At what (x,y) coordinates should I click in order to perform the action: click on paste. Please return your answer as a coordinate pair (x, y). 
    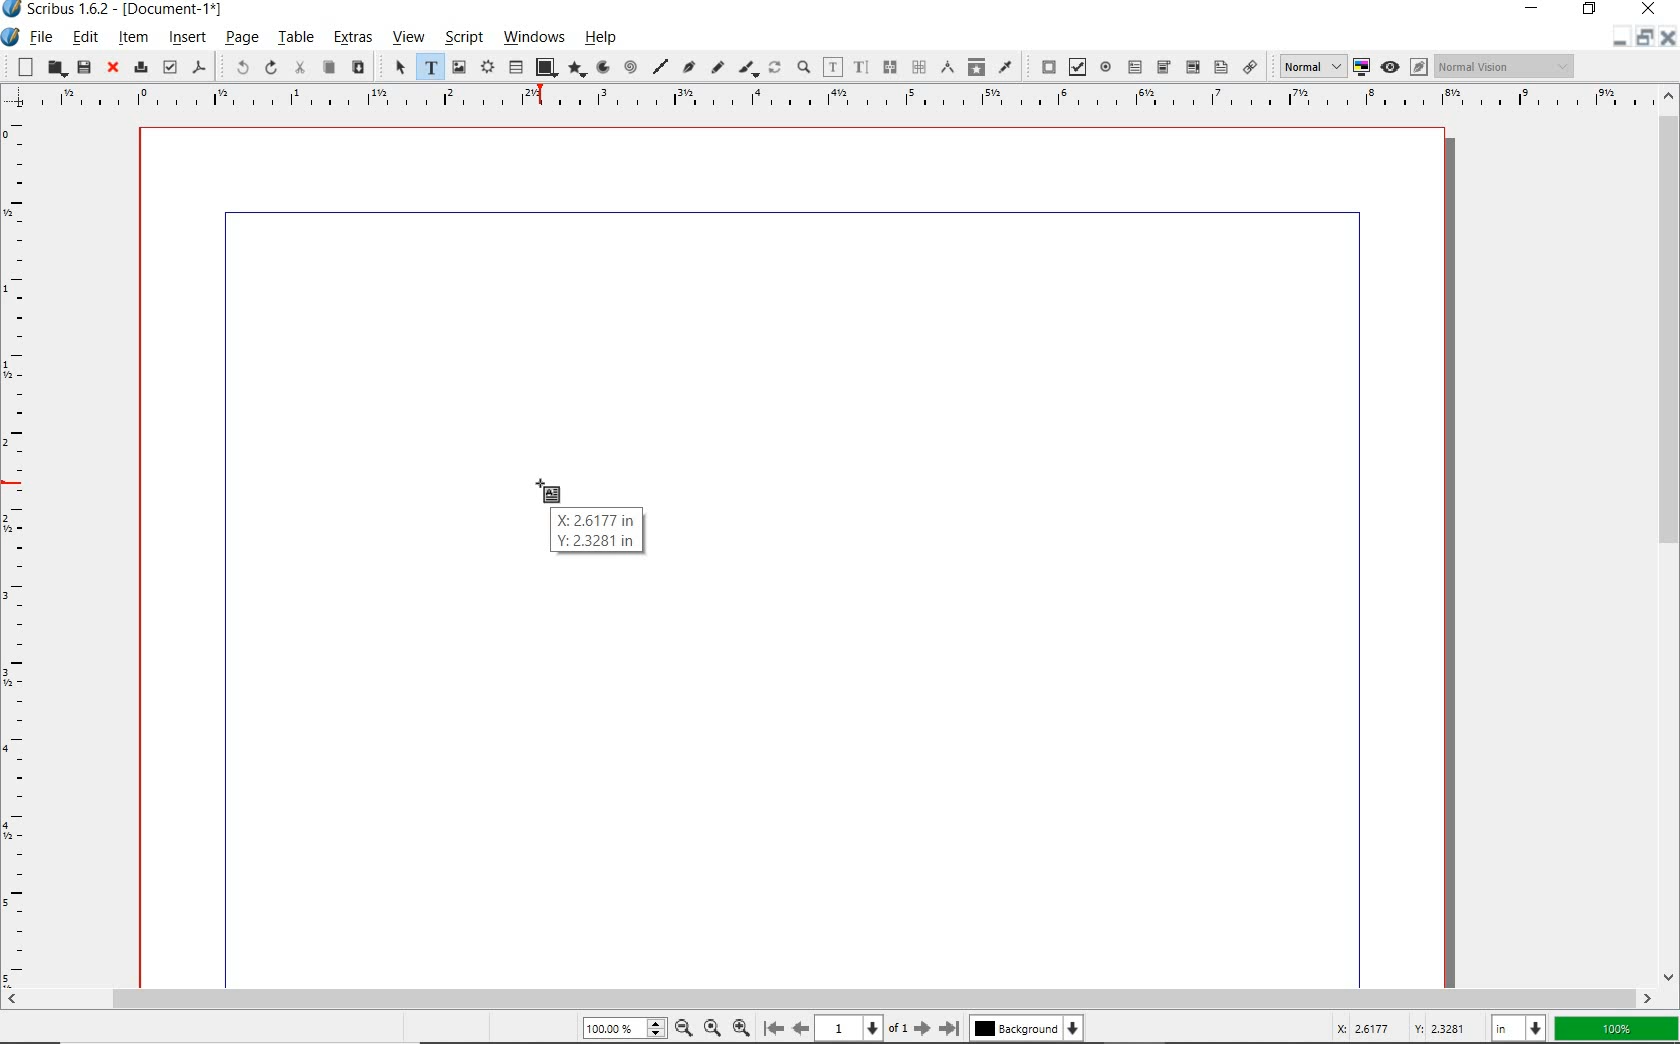
    Looking at the image, I should click on (360, 69).